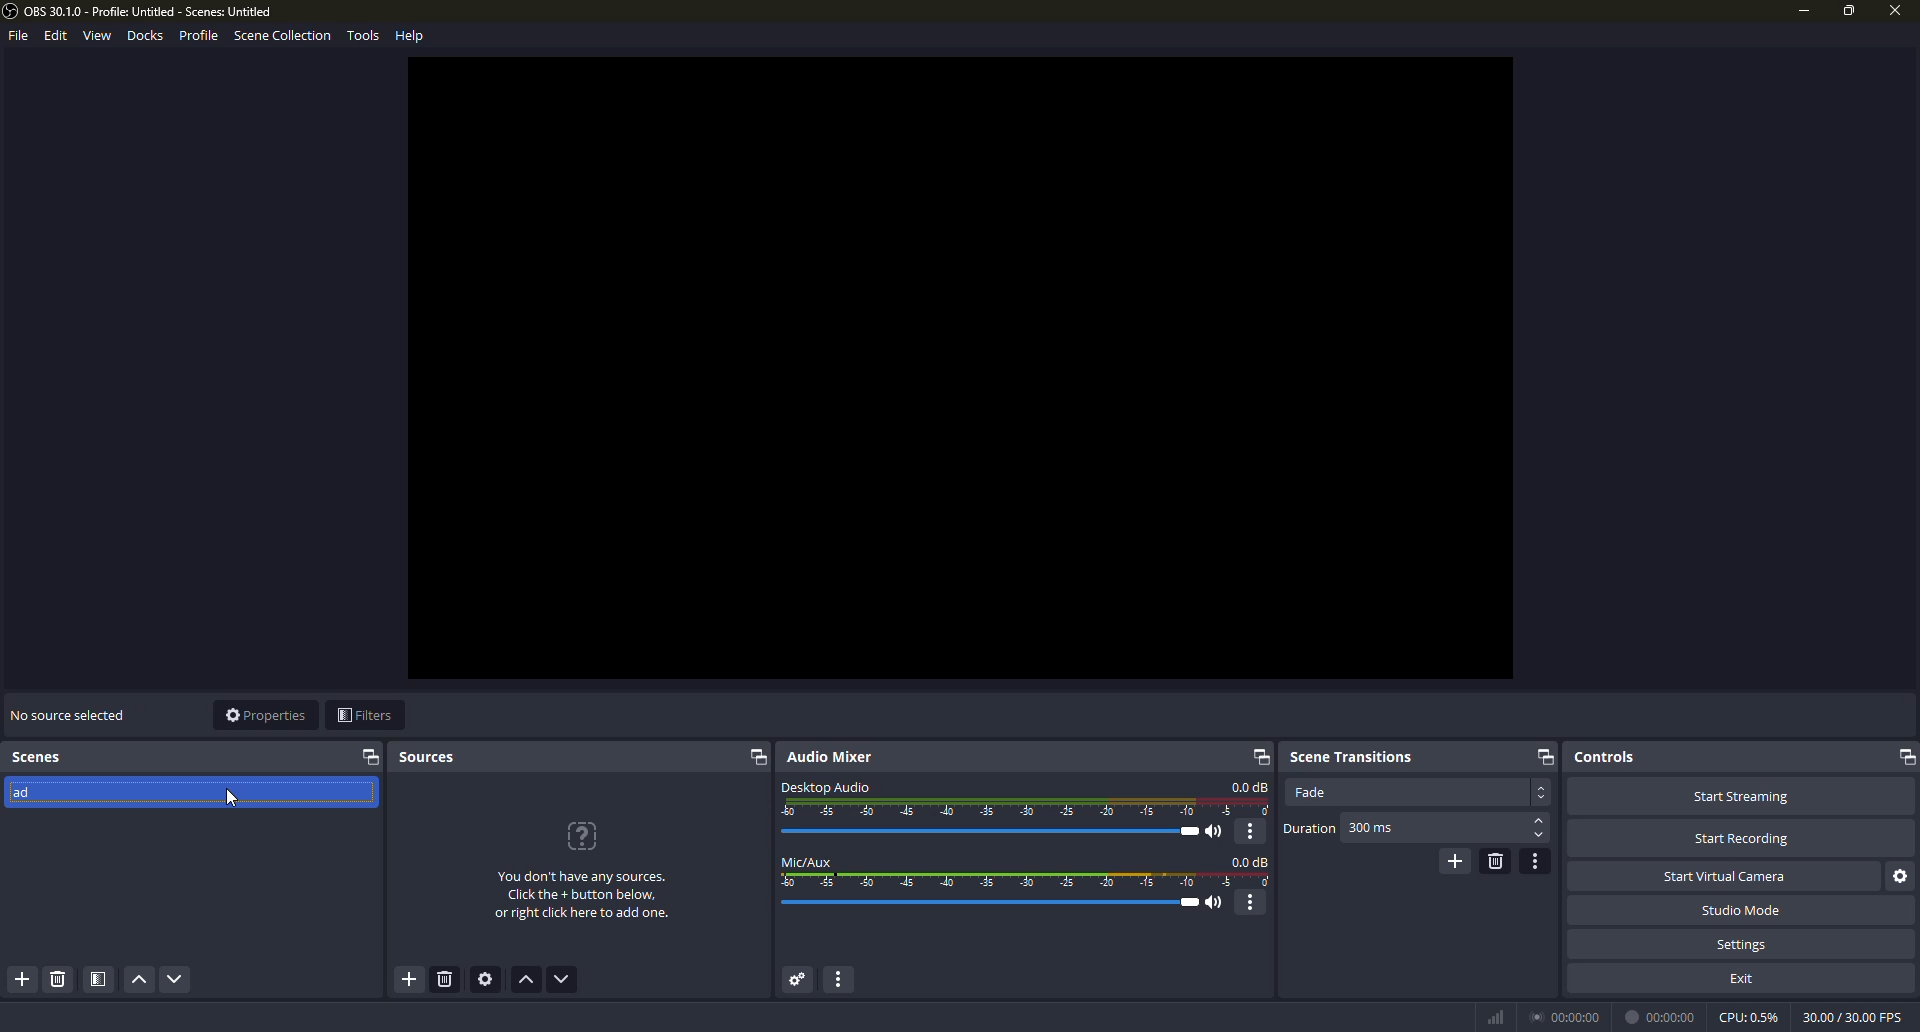 The width and height of the screenshot is (1920, 1032). What do you see at coordinates (1218, 832) in the screenshot?
I see `mute` at bounding box center [1218, 832].